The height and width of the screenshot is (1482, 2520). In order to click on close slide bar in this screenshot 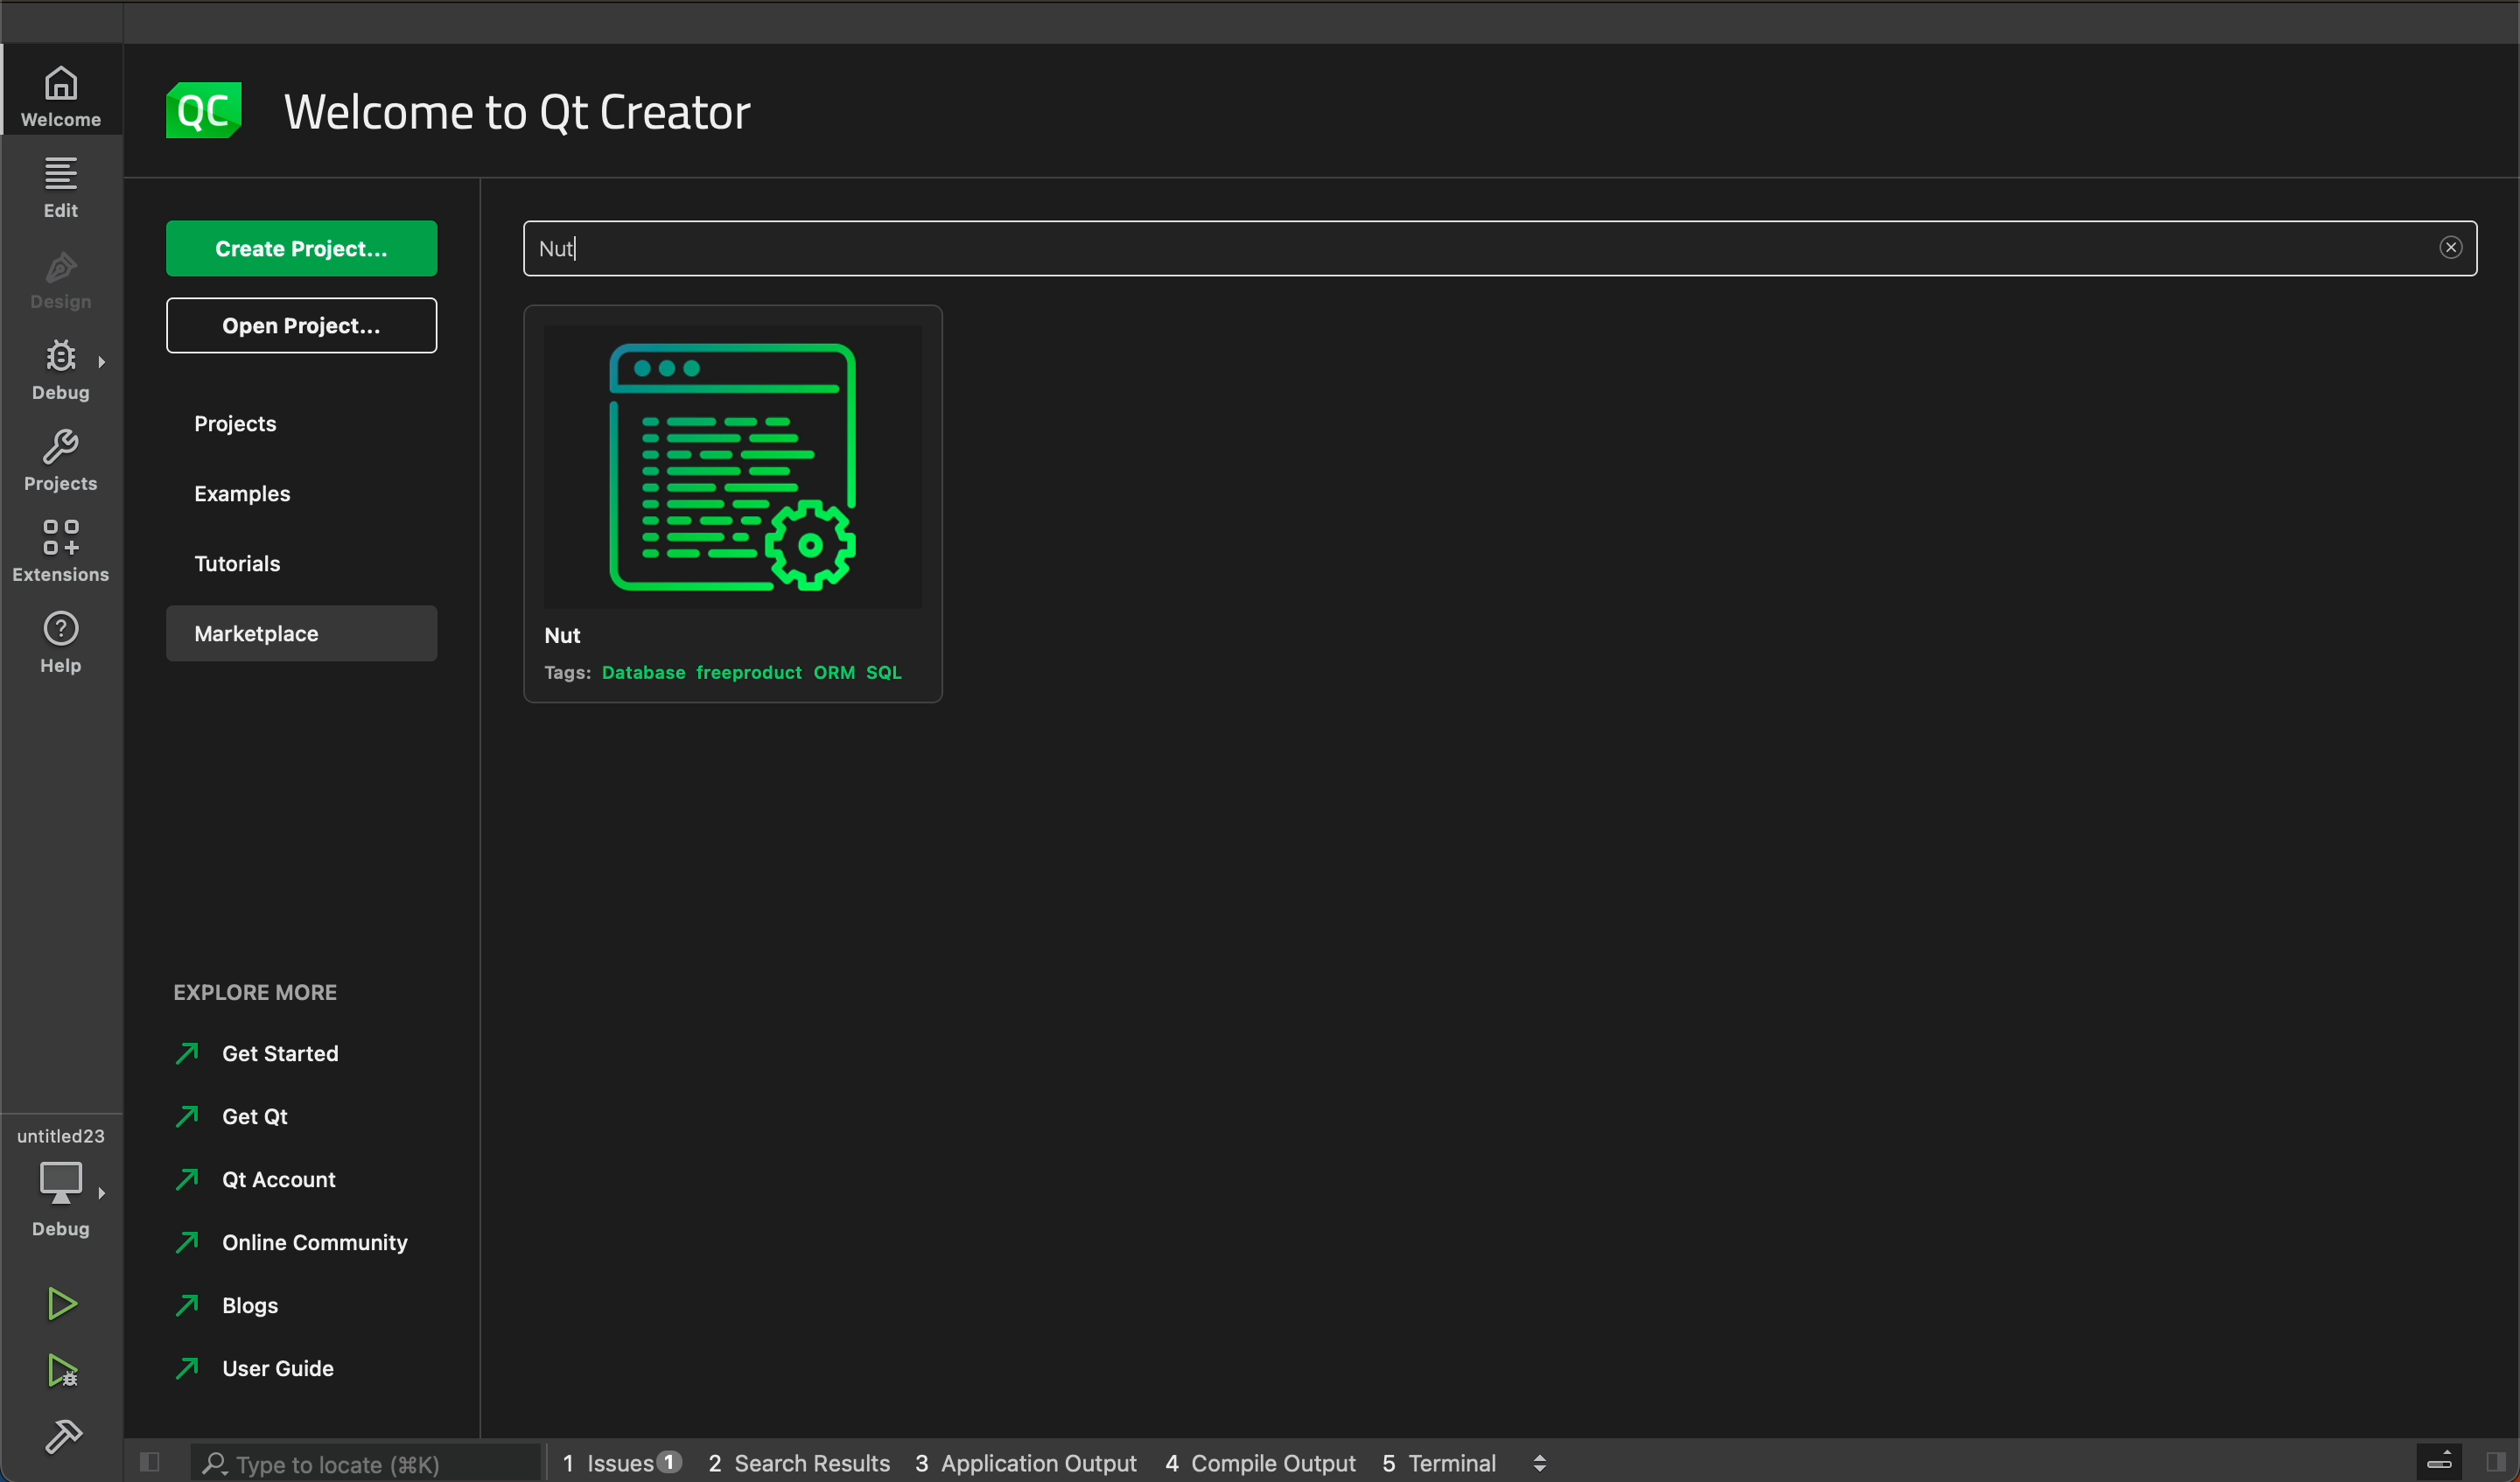, I will do `click(2462, 1462)`.